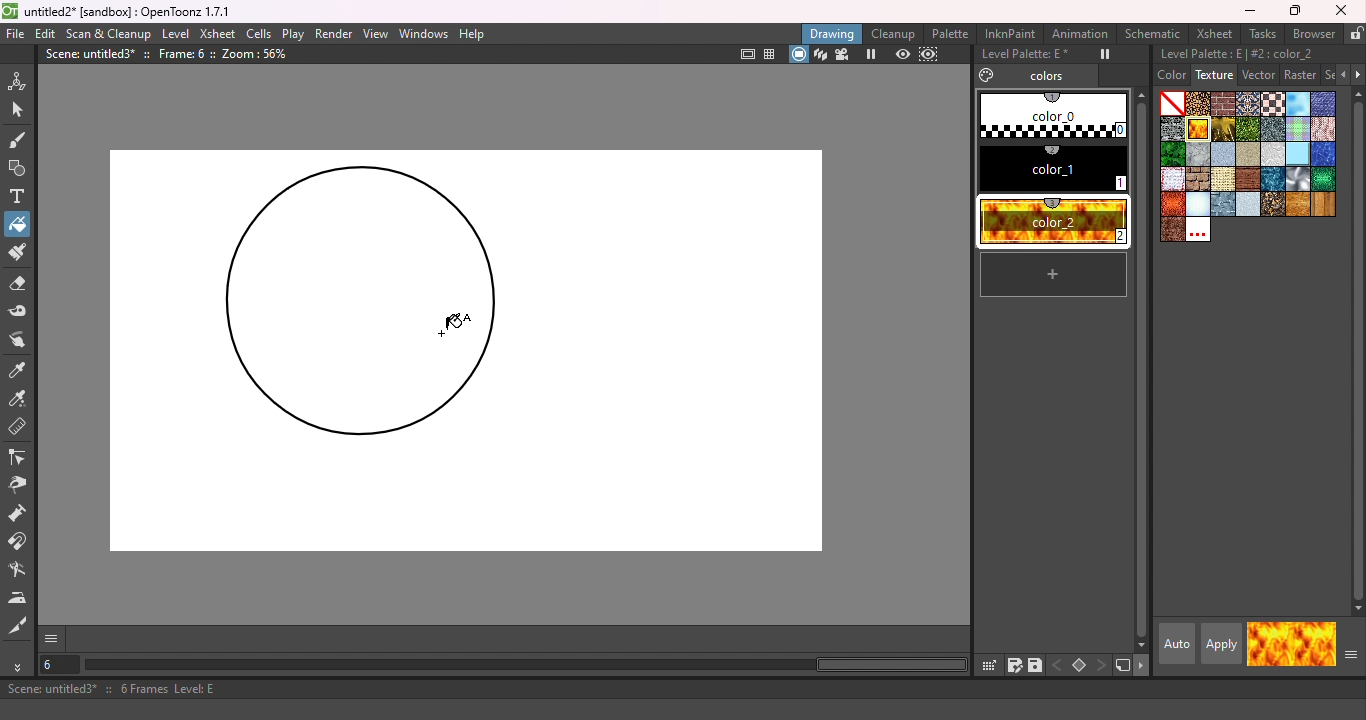 The width and height of the screenshot is (1366, 720). What do you see at coordinates (1225, 154) in the screenshot?
I see `paper 1.bmp` at bounding box center [1225, 154].